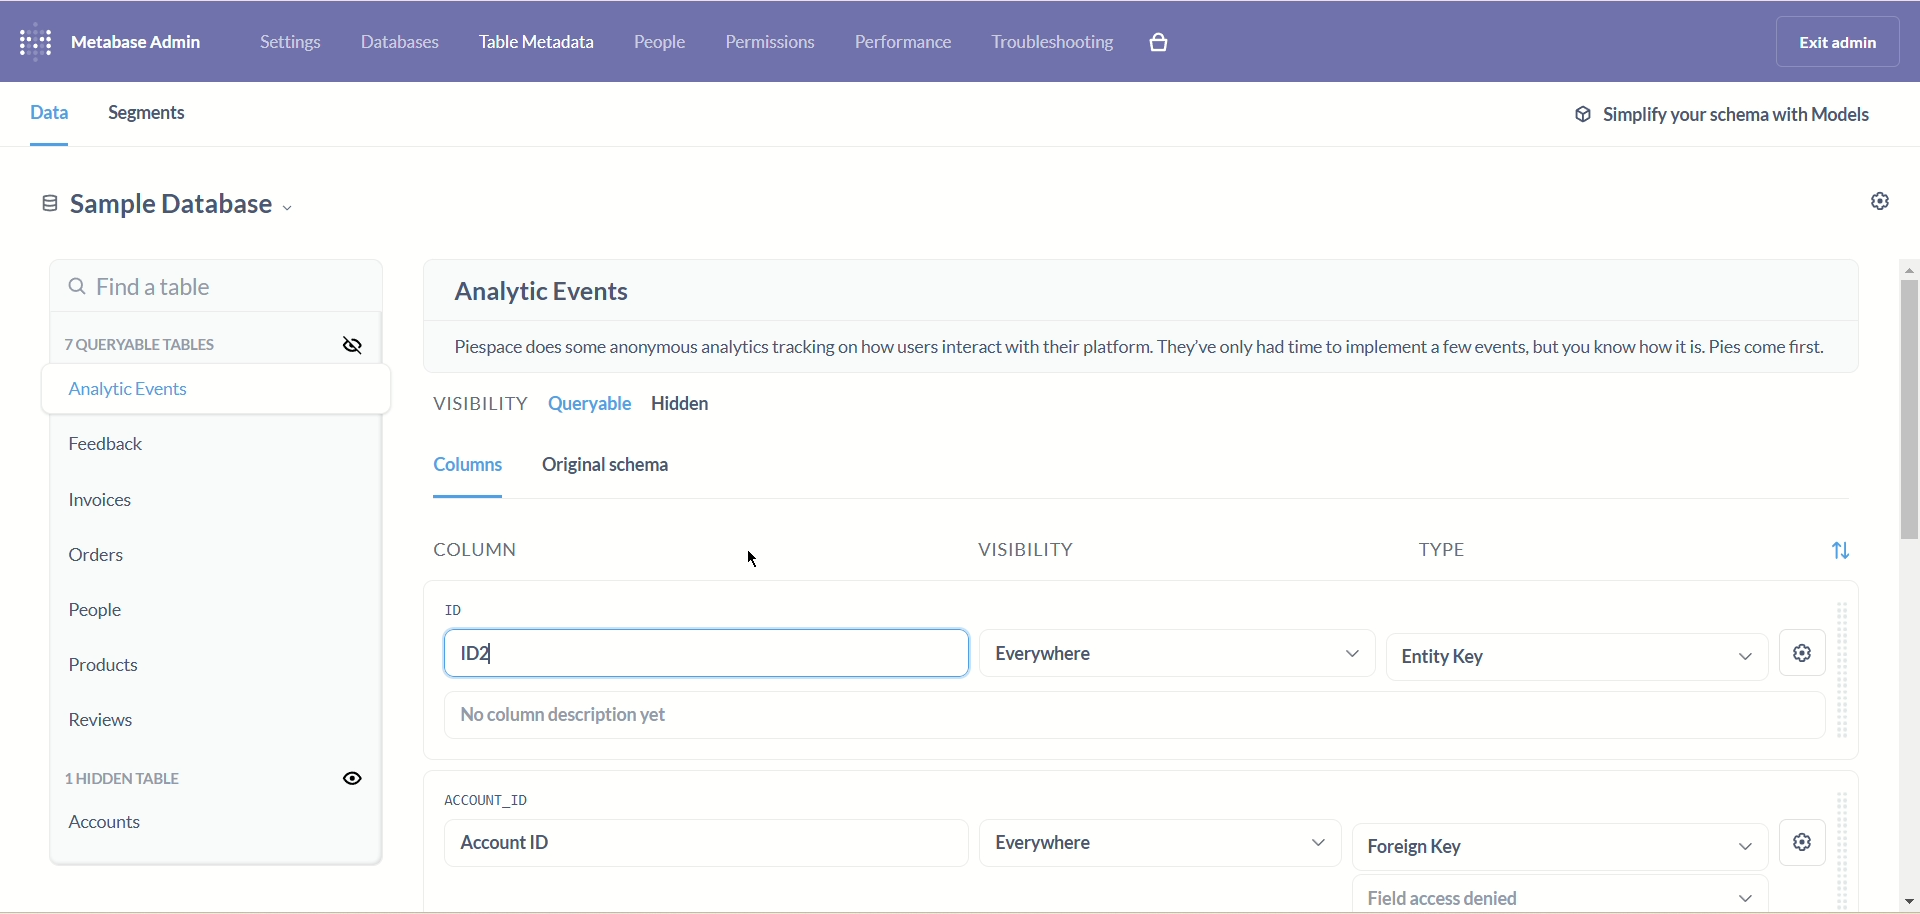 The image size is (1920, 914). Describe the element at coordinates (1717, 119) in the screenshot. I see `Simplify schema with models` at that location.